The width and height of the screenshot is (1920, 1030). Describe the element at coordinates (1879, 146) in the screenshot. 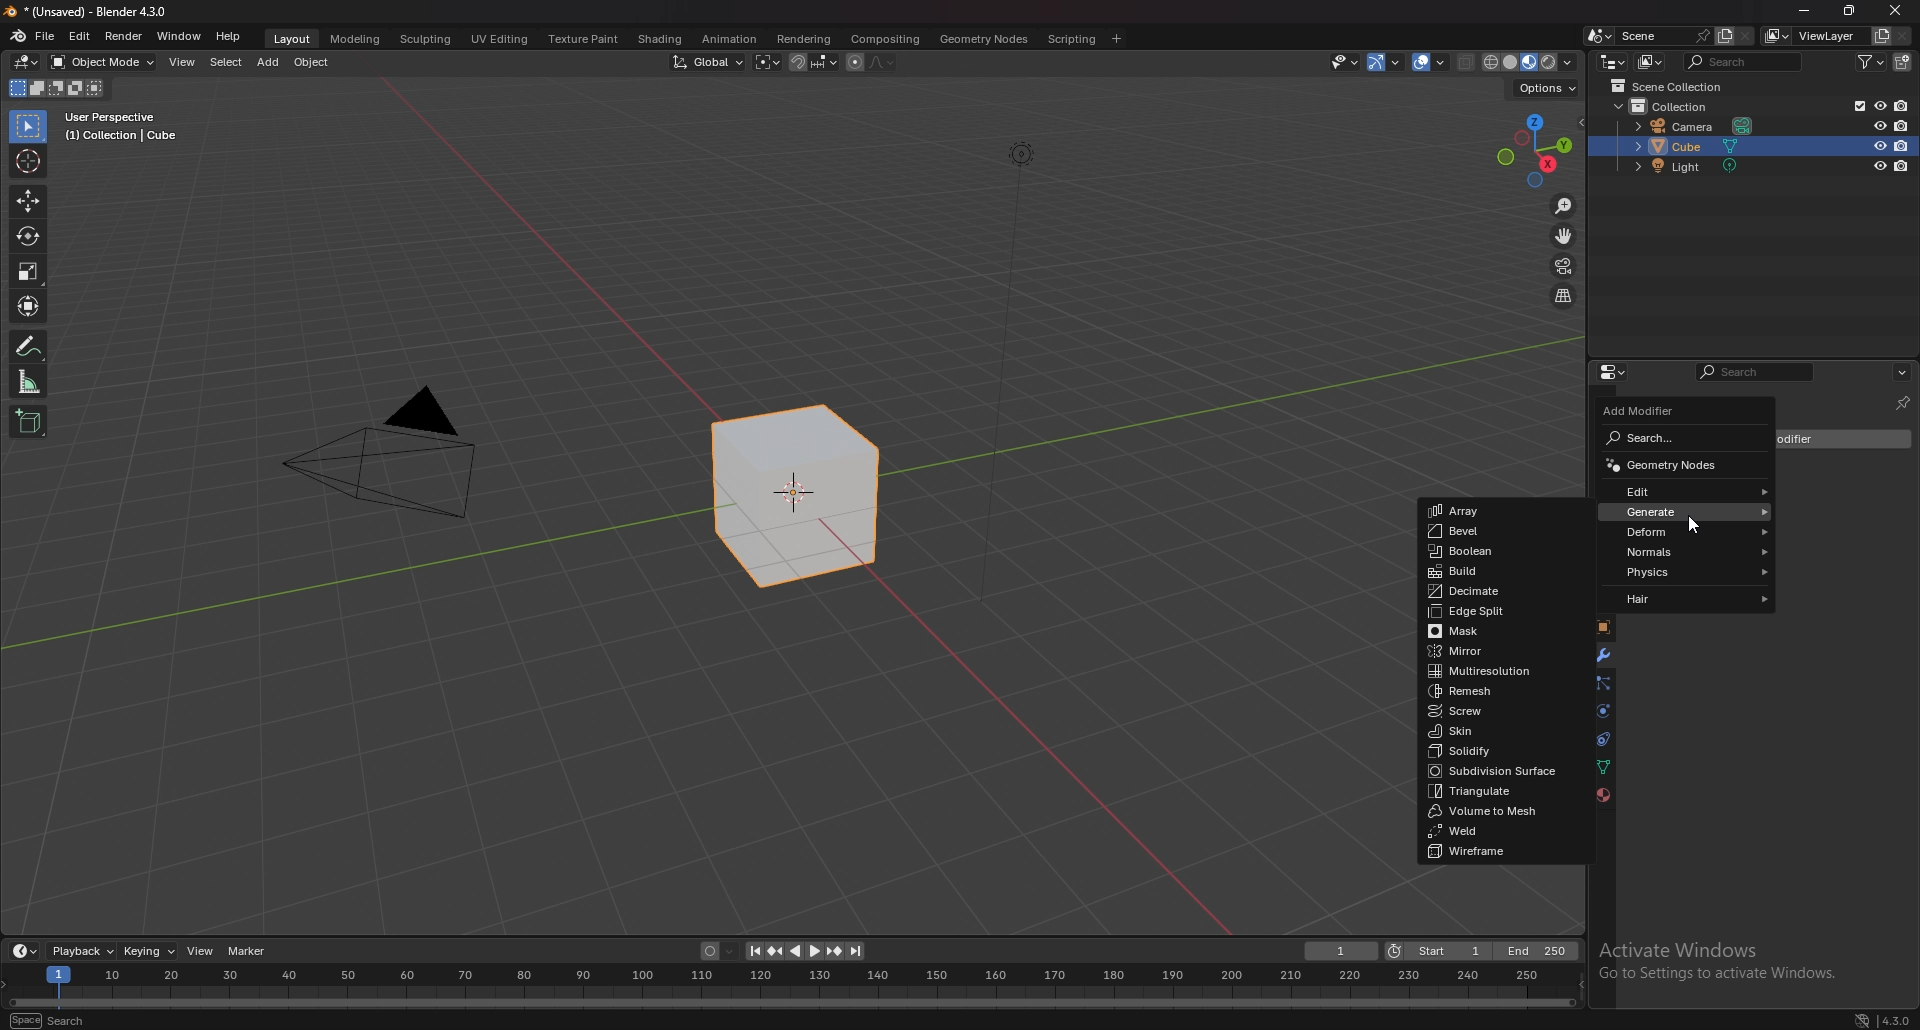

I see `hide in viewport` at that location.